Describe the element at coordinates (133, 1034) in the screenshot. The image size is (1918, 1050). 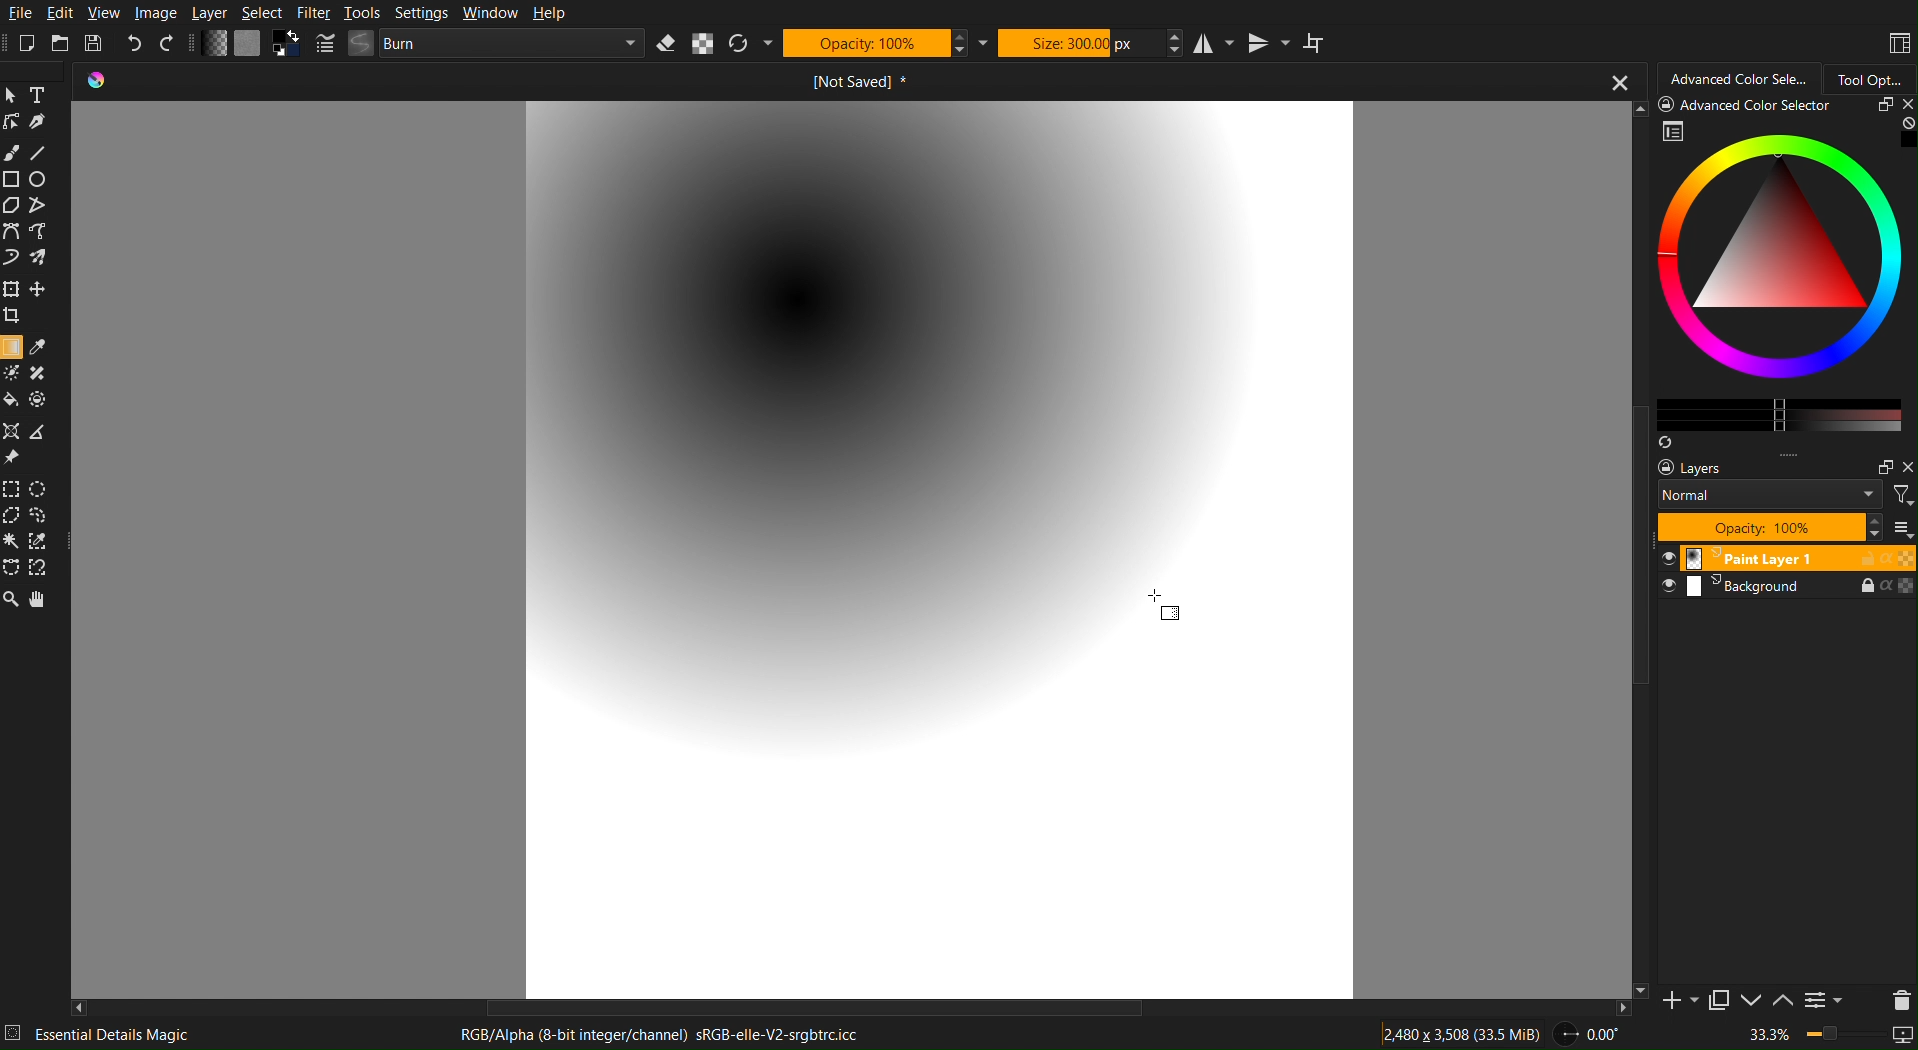
I see `Essential Details Magic` at that location.